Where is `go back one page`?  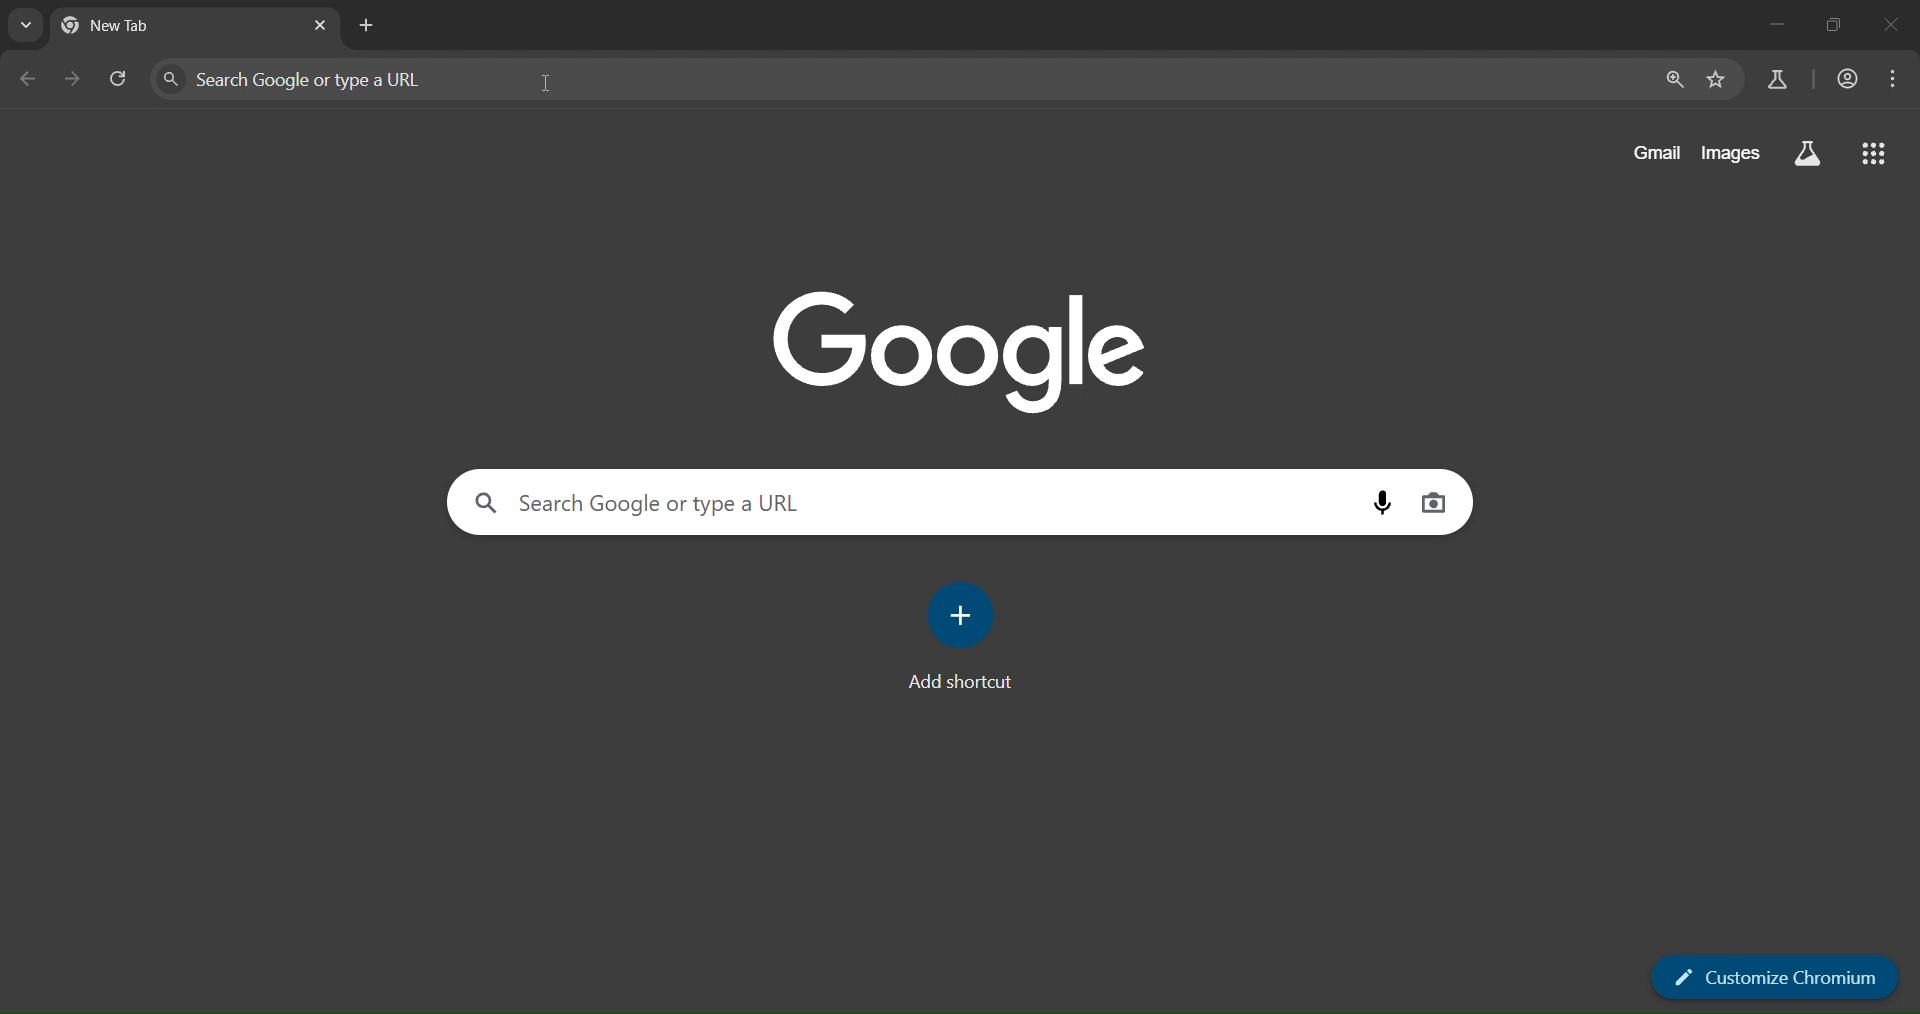
go back one page is located at coordinates (32, 79).